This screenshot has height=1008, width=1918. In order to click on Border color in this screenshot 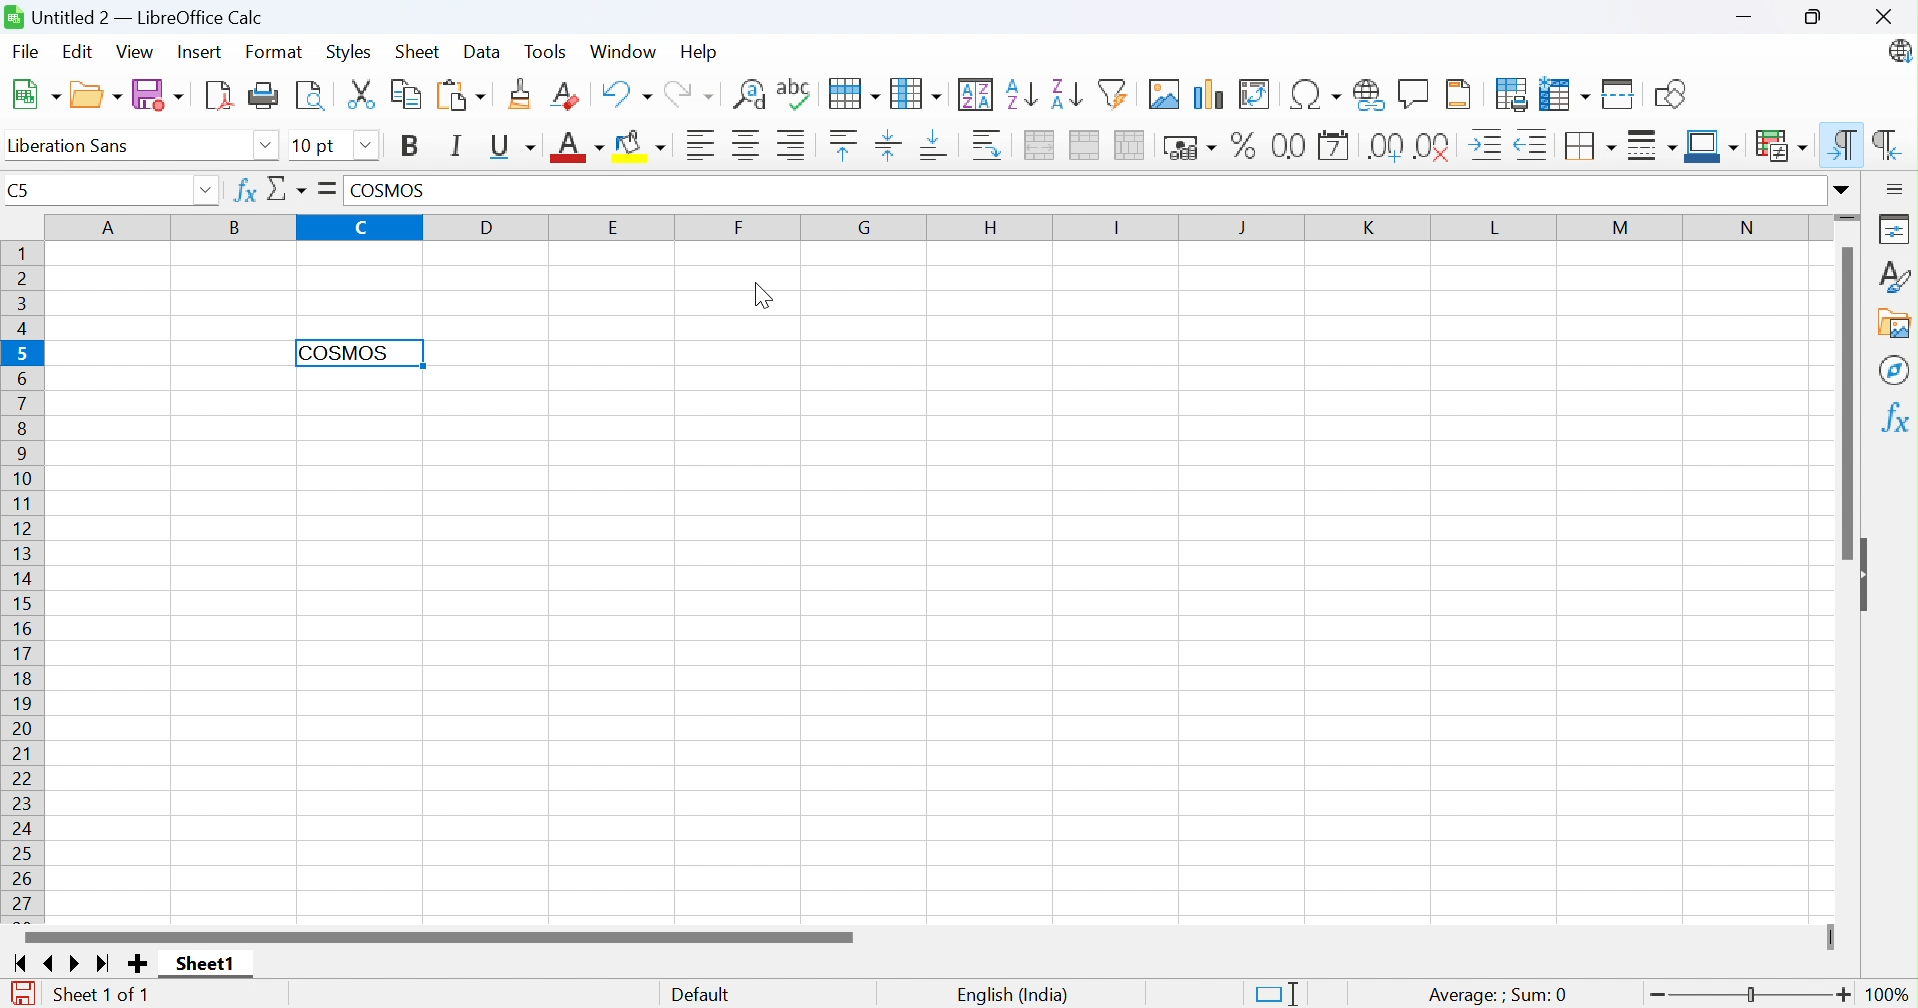, I will do `click(1712, 148)`.